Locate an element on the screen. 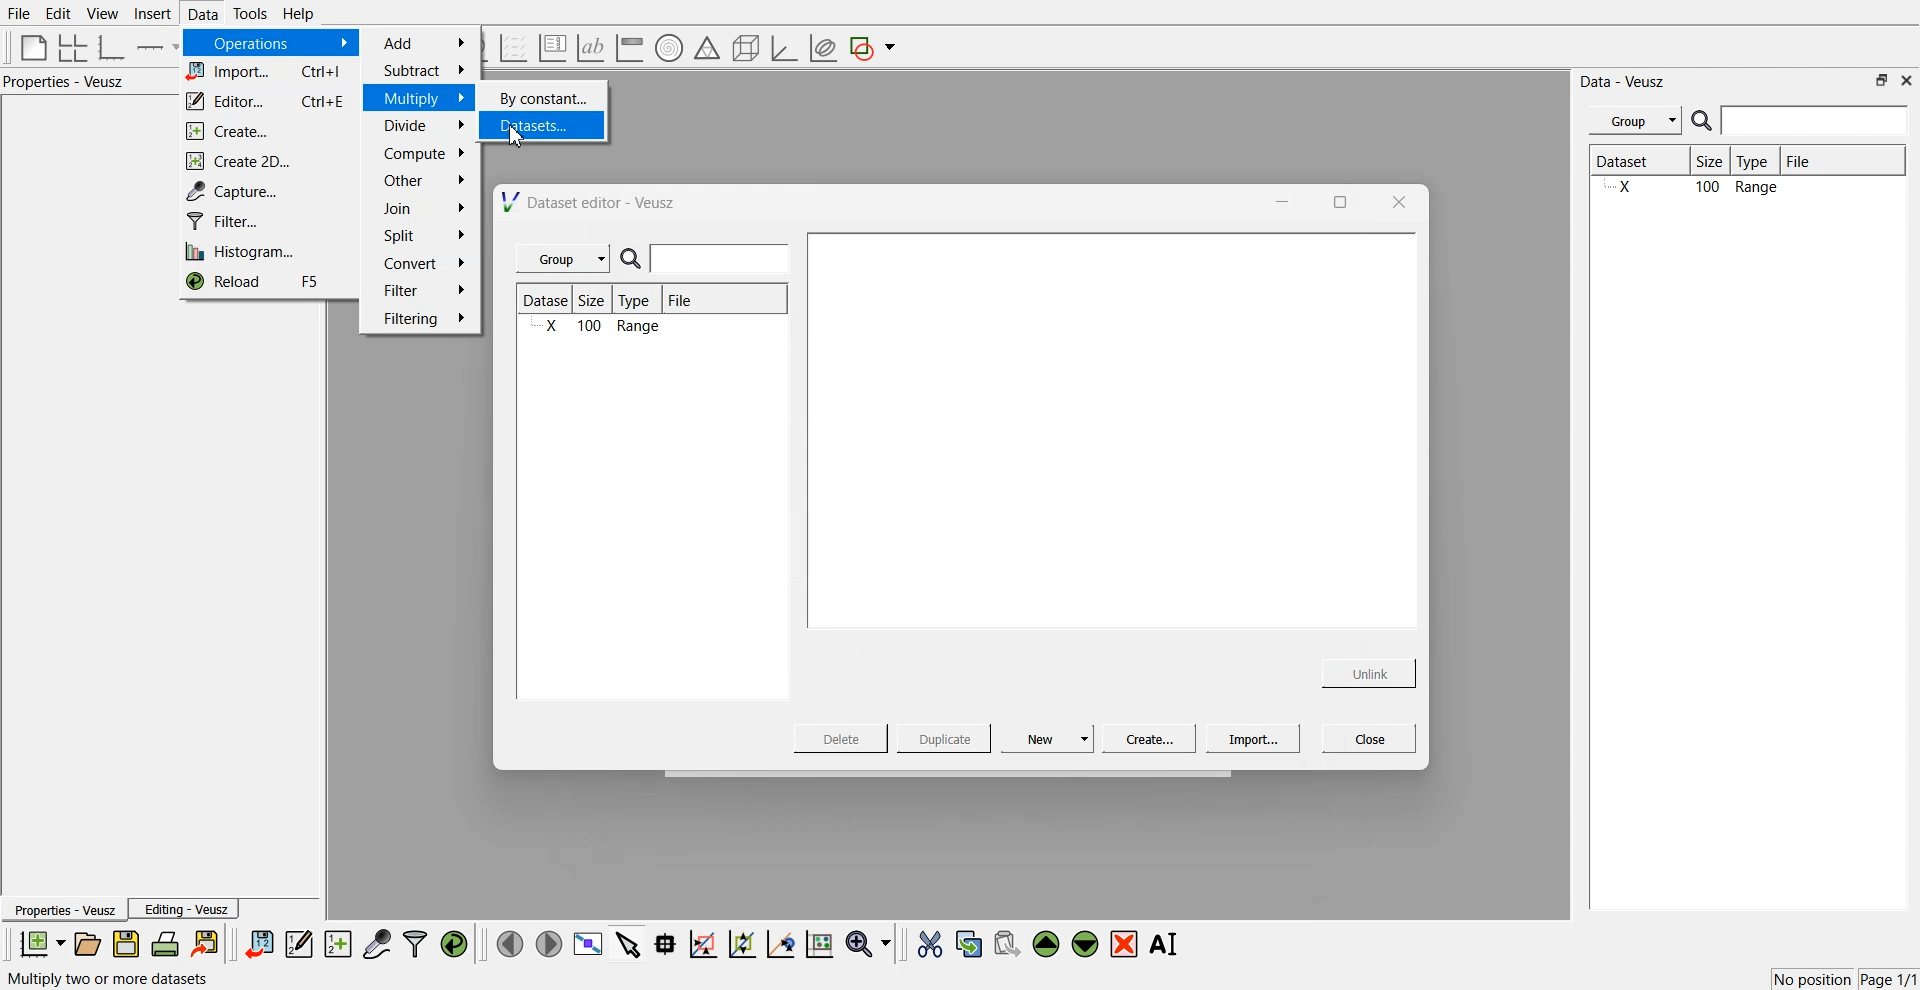  Import... is located at coordinates (1253, 739).